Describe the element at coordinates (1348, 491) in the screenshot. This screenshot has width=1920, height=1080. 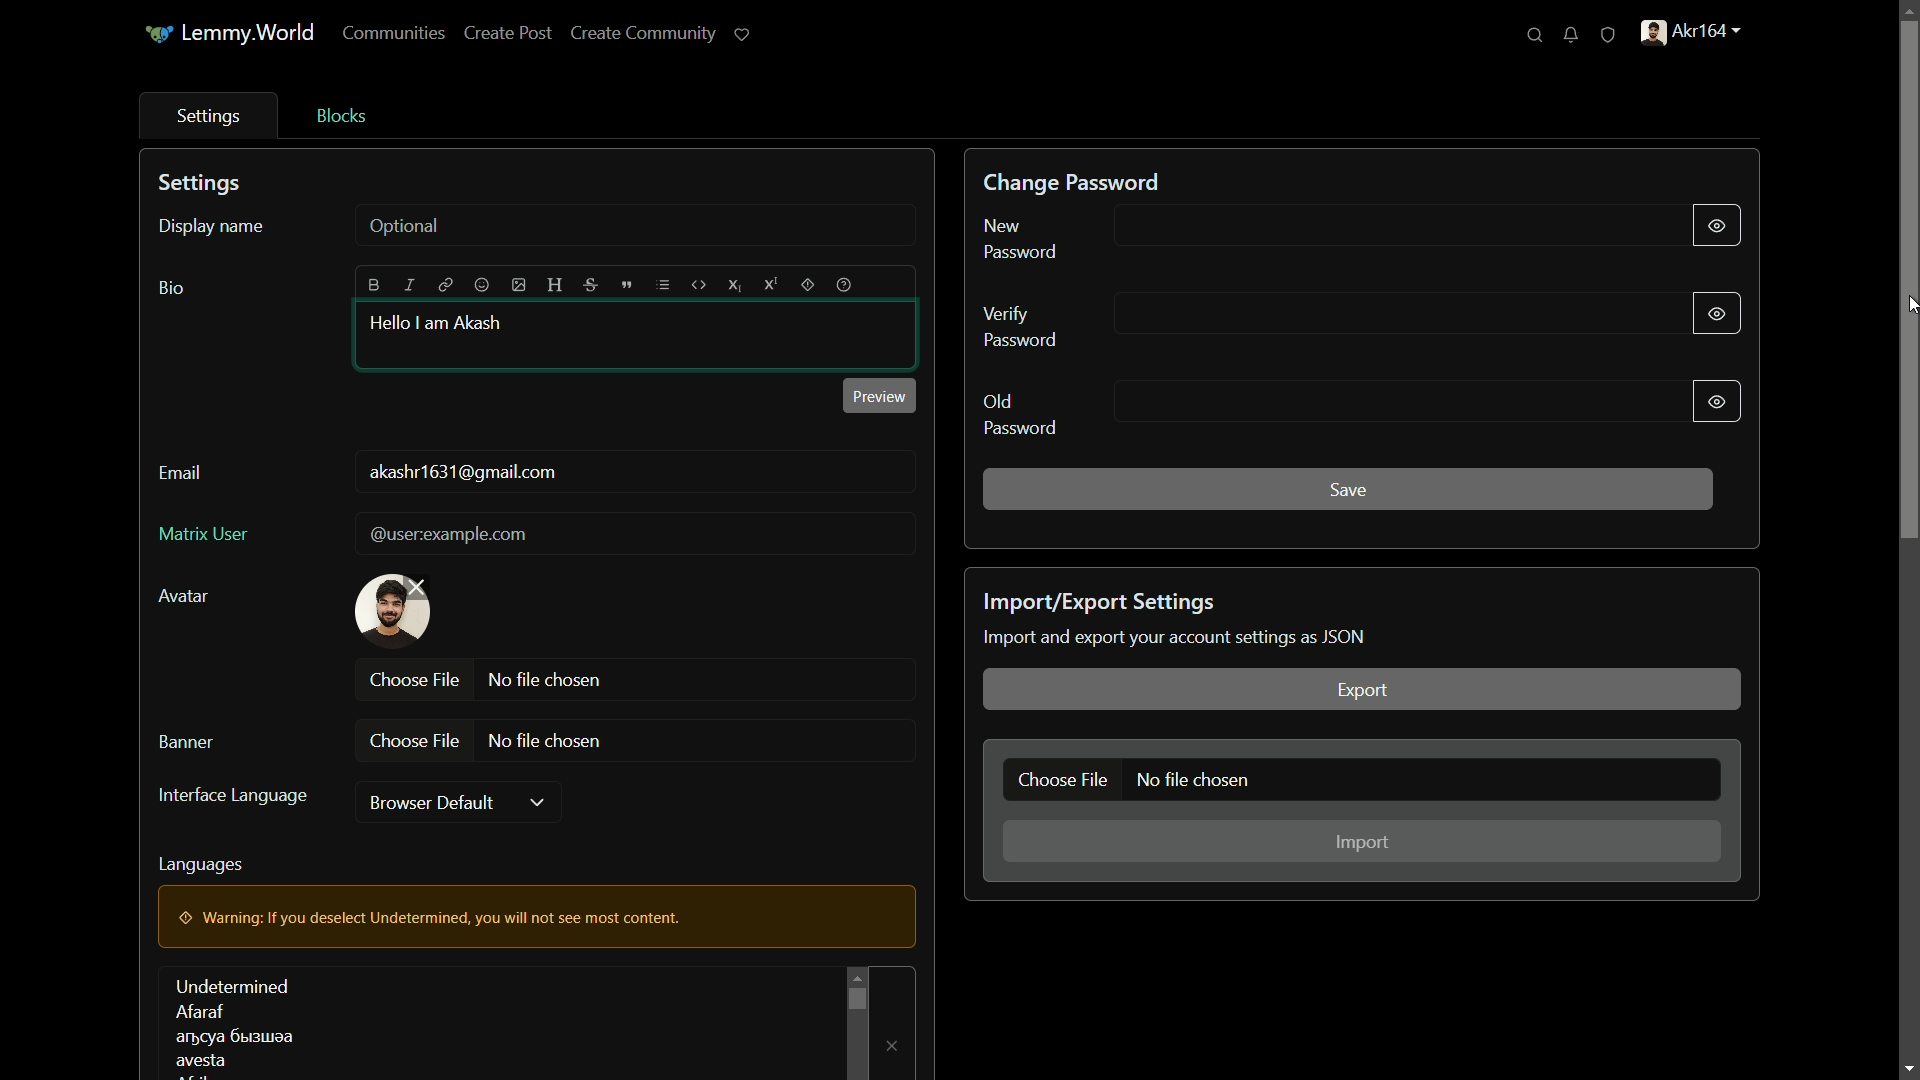
I see `save` at that location.